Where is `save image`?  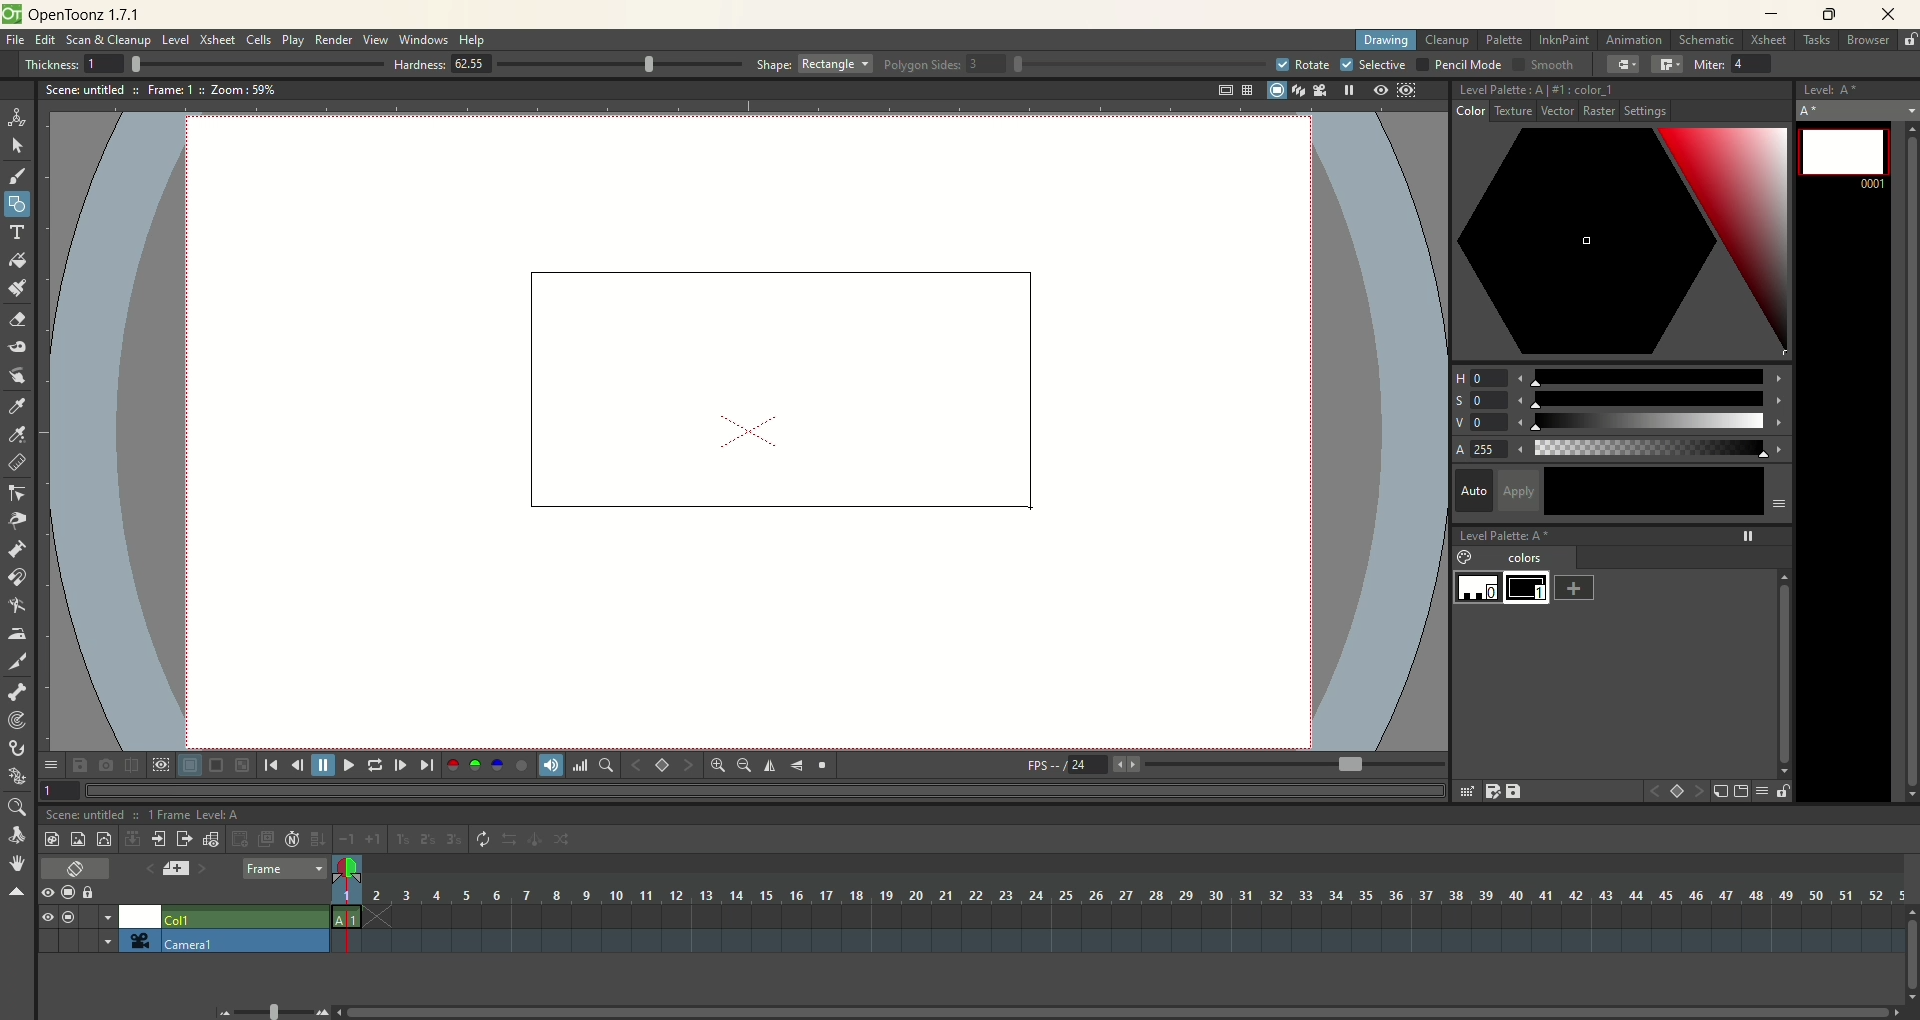 save image is located at coordinates (82, 765).